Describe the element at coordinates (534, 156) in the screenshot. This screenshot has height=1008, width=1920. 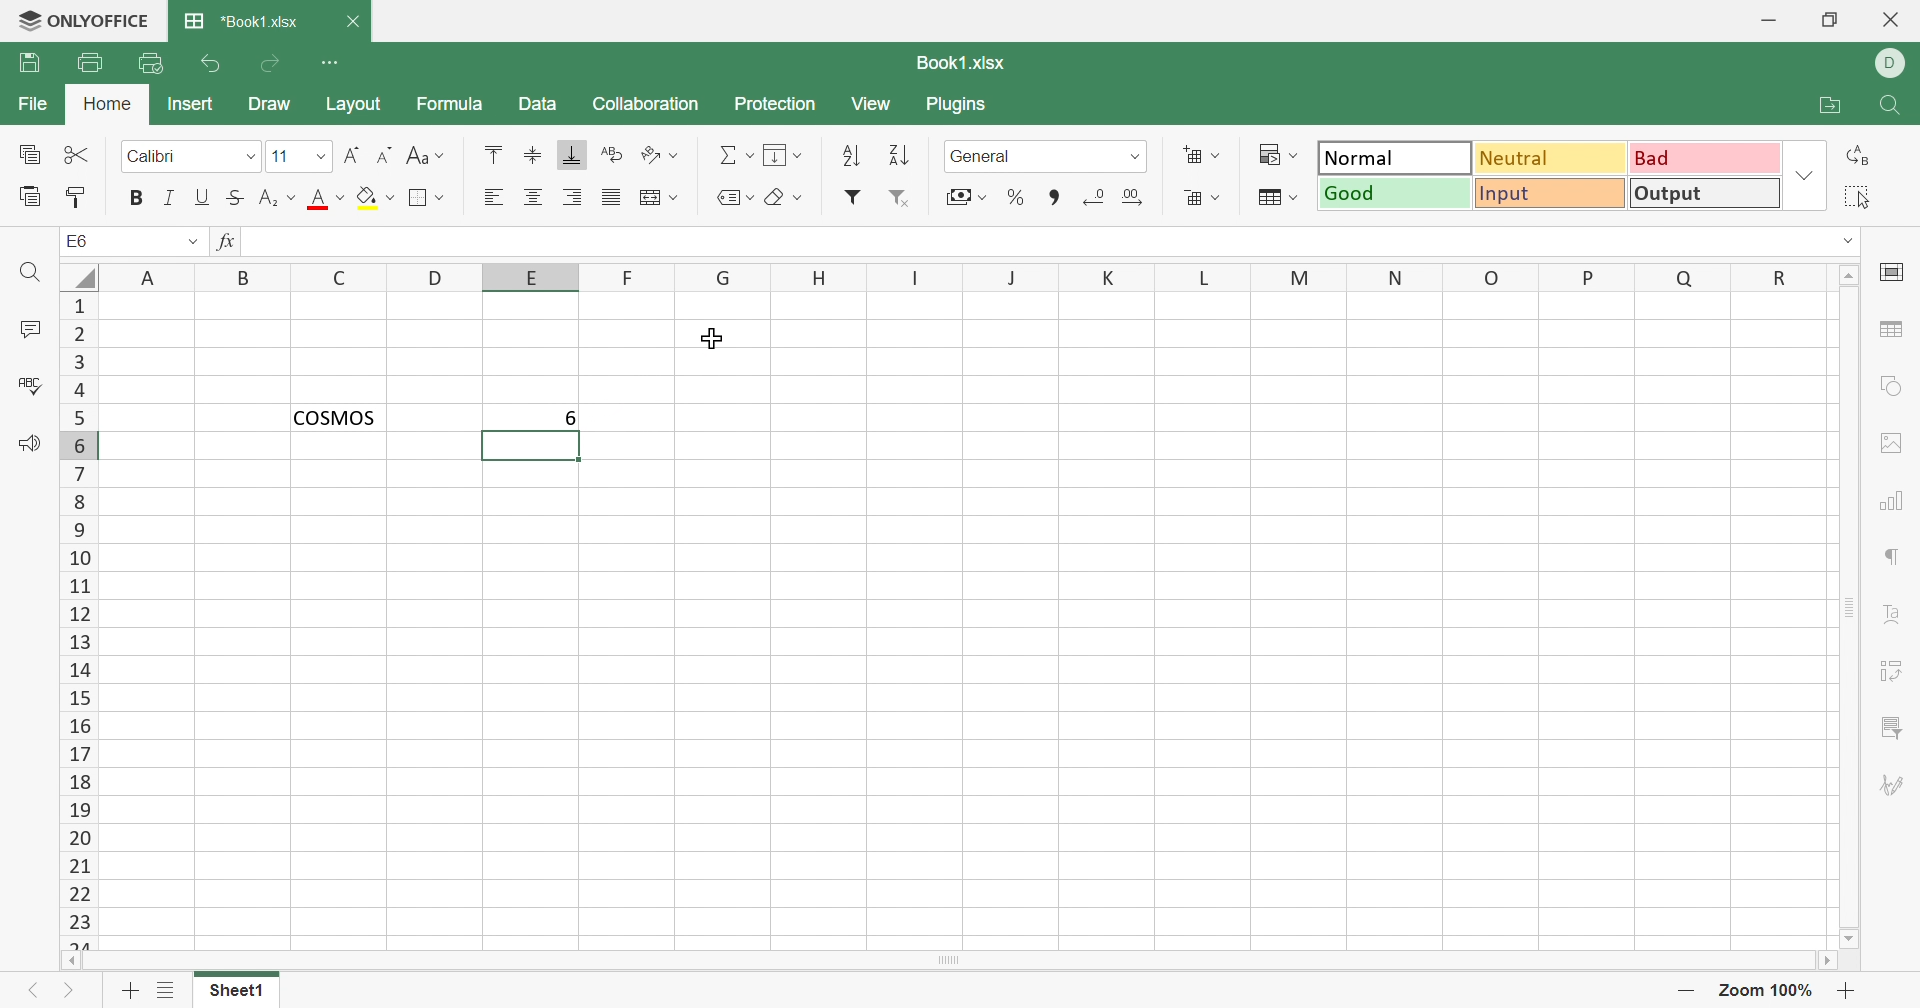
I see `Align middle` at that location.